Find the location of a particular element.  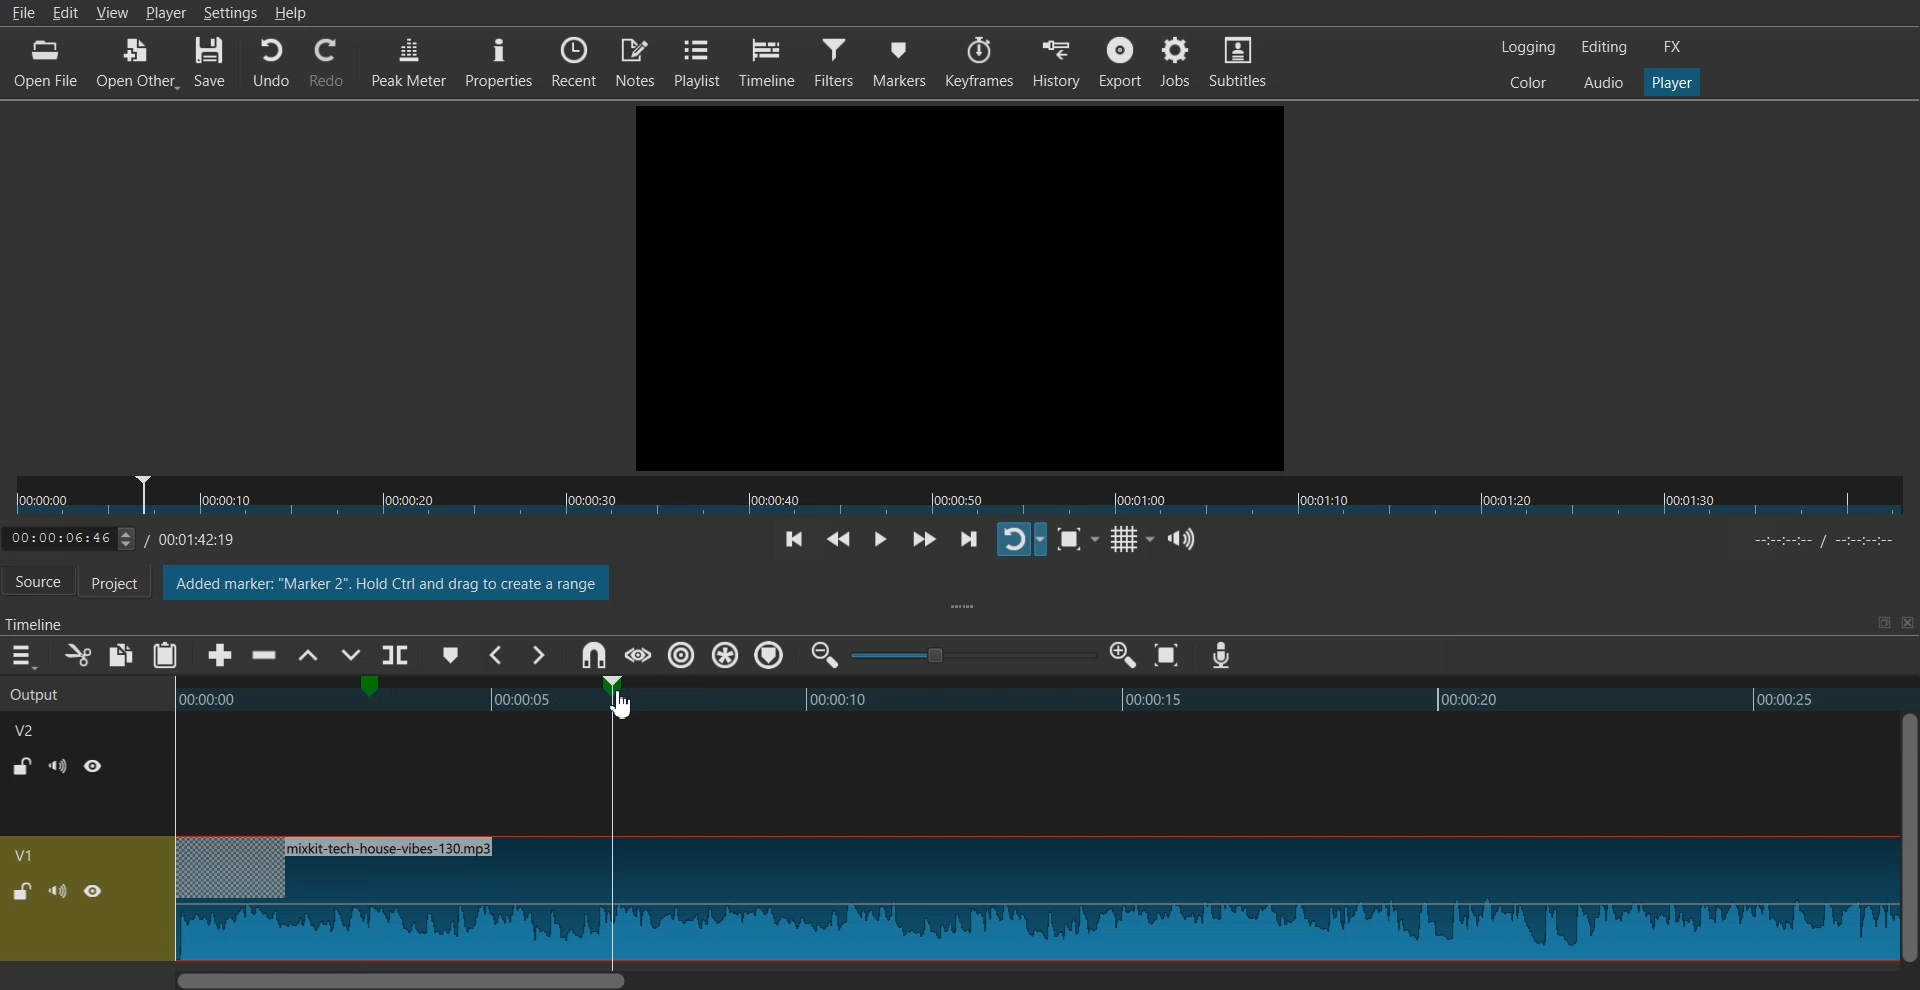

Filters is located at coordinates (835, 60).